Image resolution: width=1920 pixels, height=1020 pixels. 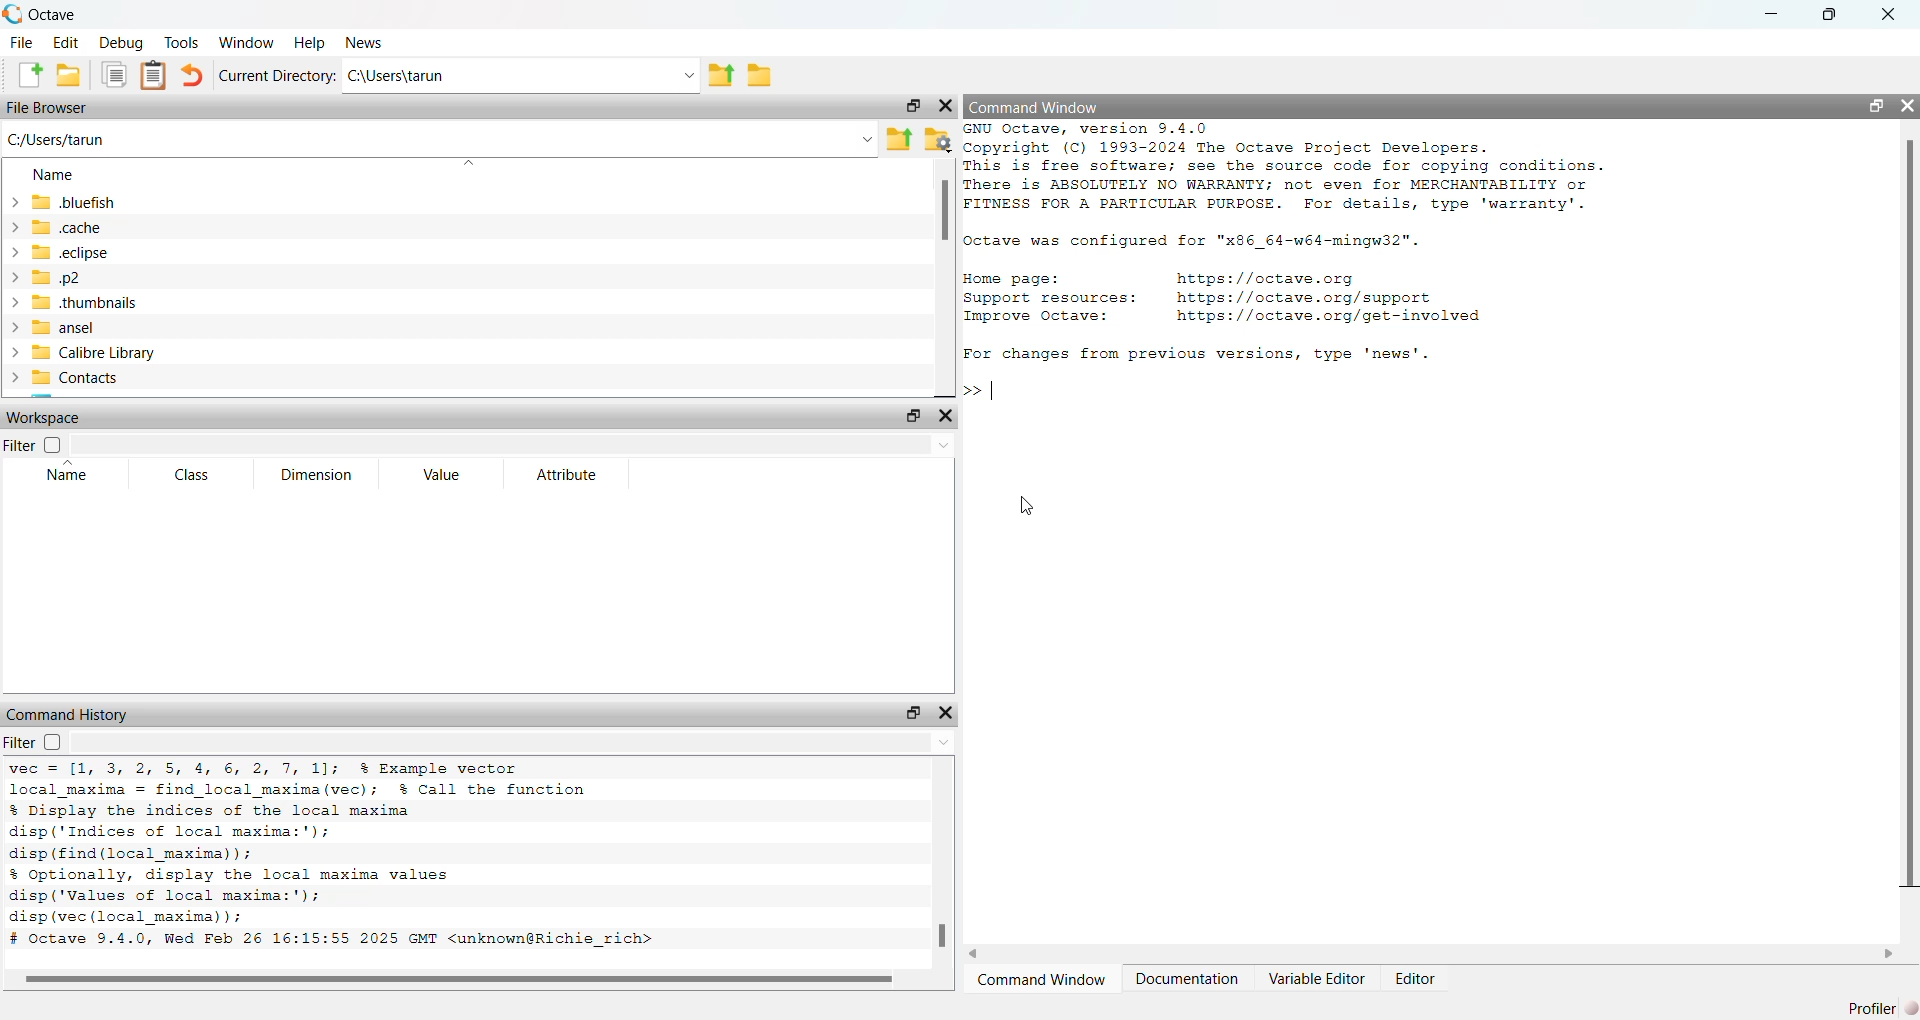 What do you see at coordinates (945, 105) in the screenshot?
I see `Hide Widget` at bounding box center [945, 105].